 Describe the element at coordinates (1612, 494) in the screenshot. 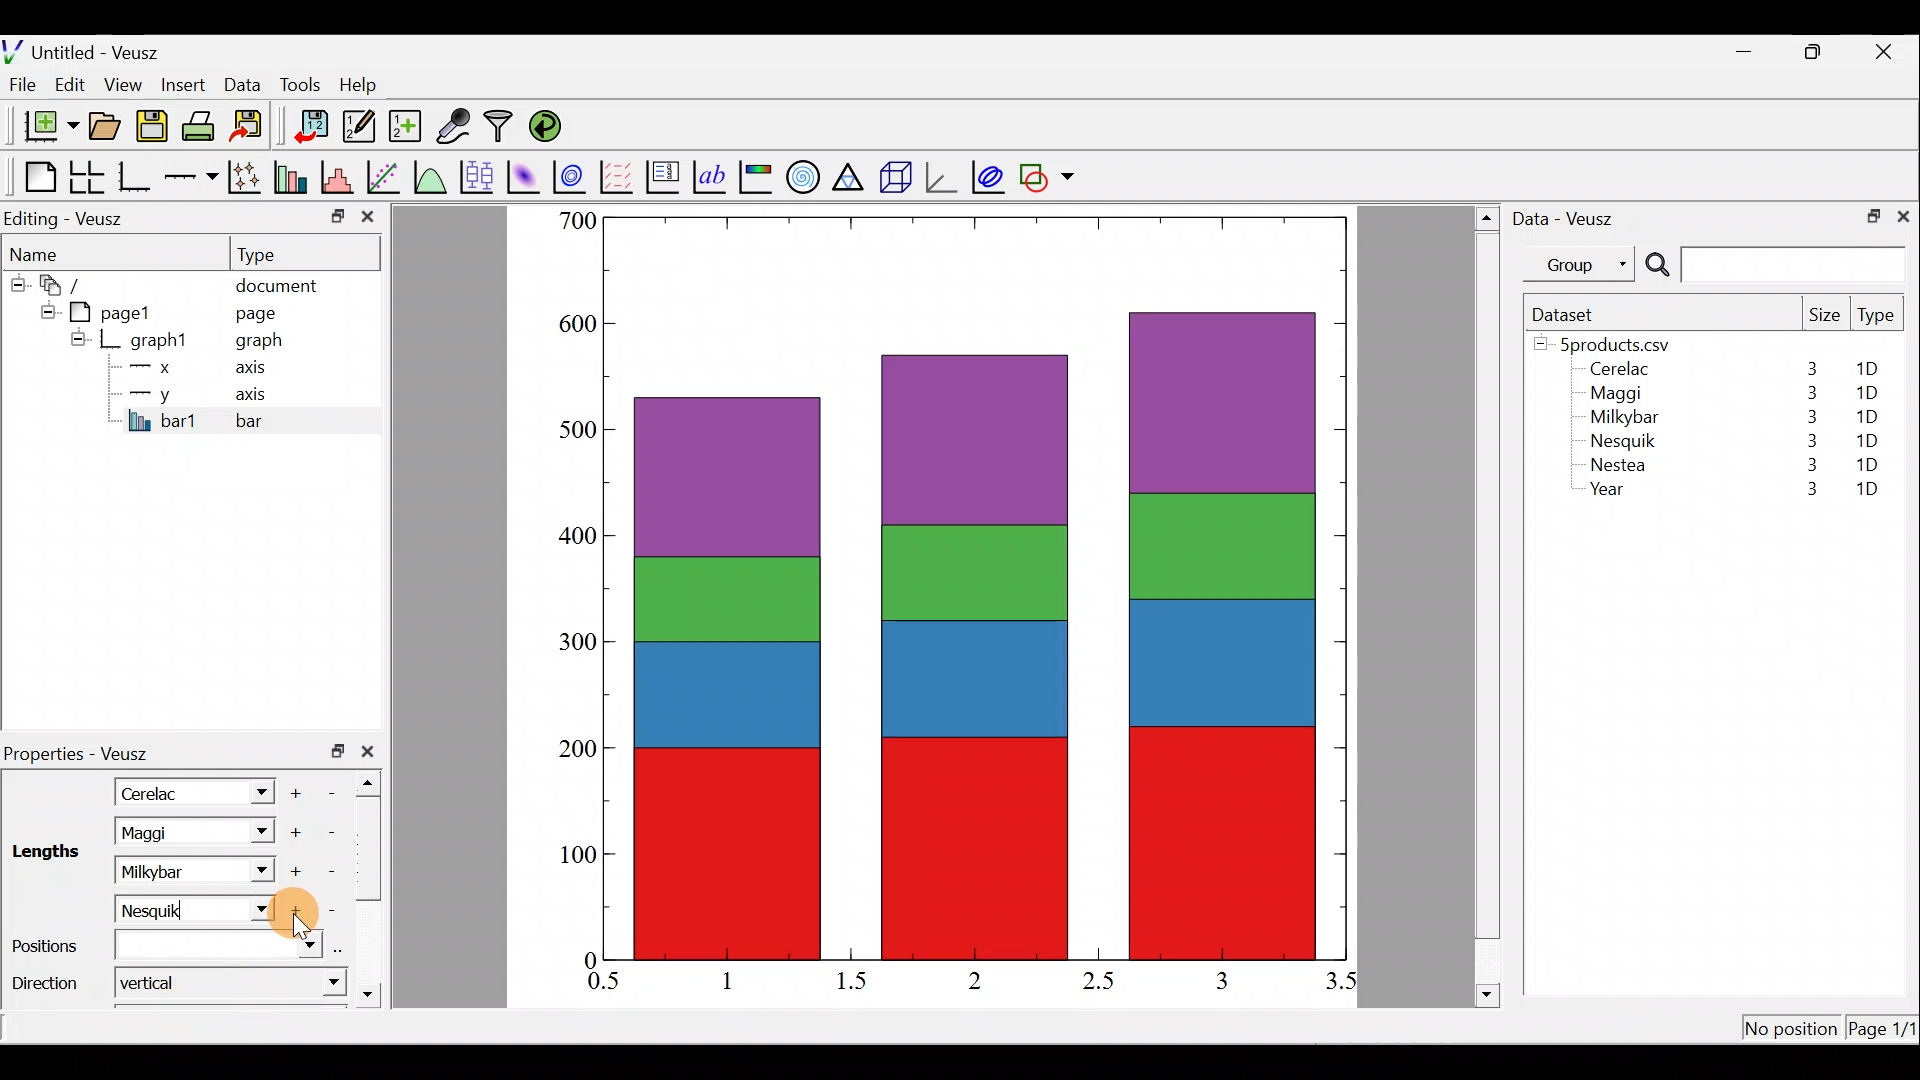

I see `Year` at that location.